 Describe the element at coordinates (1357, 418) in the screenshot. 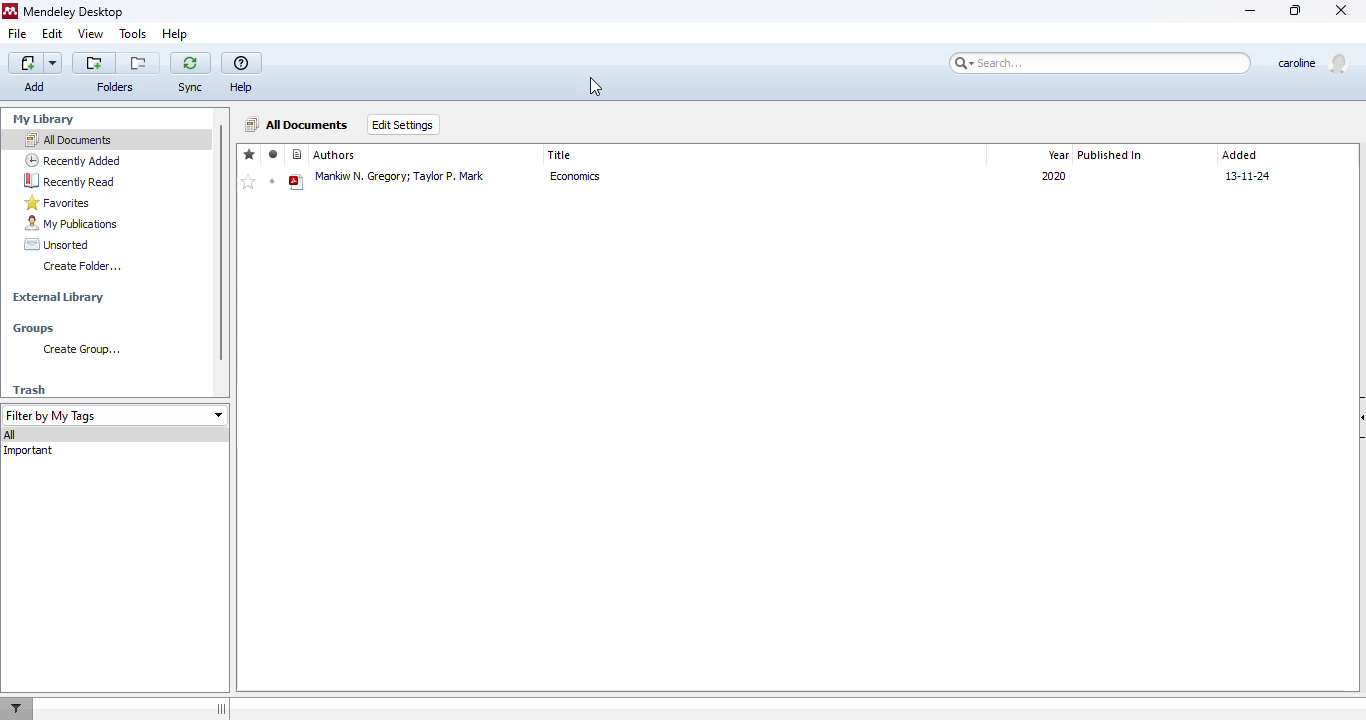

I see `hide` at that location.